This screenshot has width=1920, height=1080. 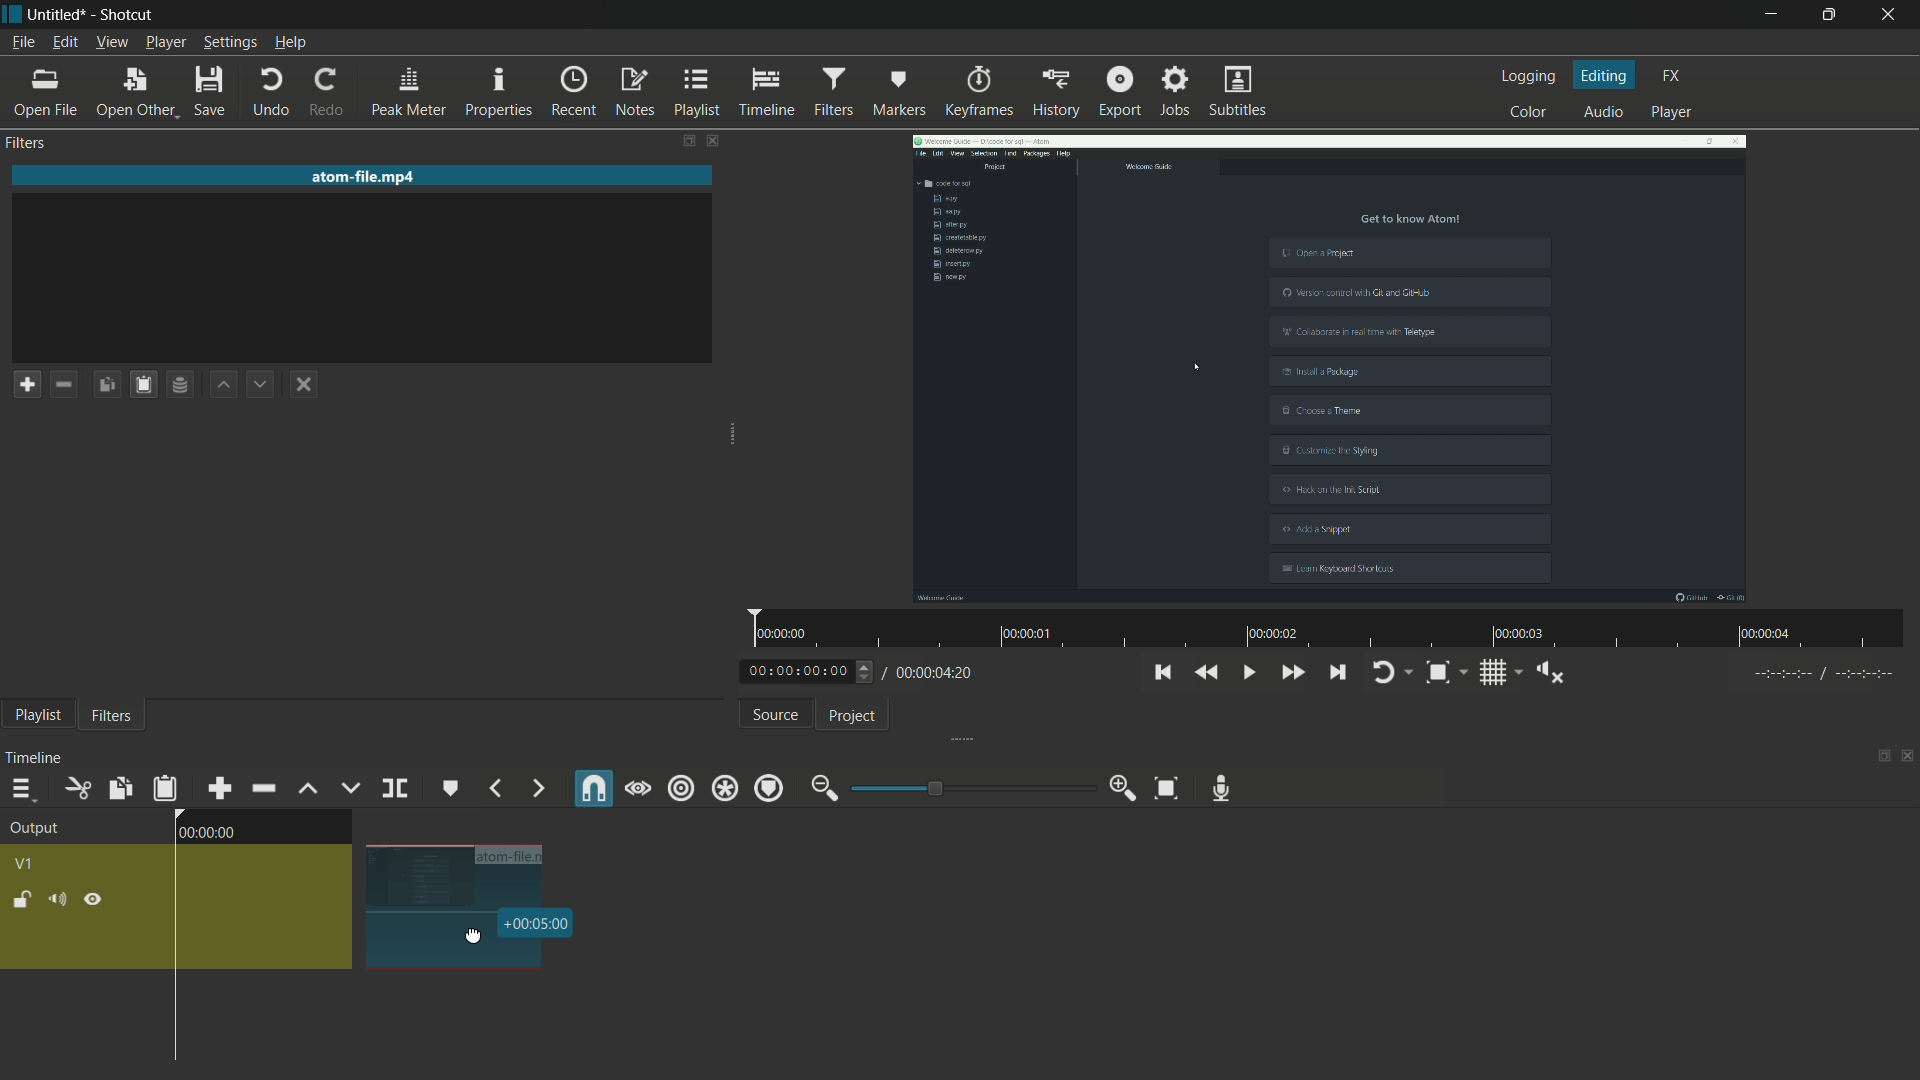 I want to click on current time, so click(x=207, y=833).